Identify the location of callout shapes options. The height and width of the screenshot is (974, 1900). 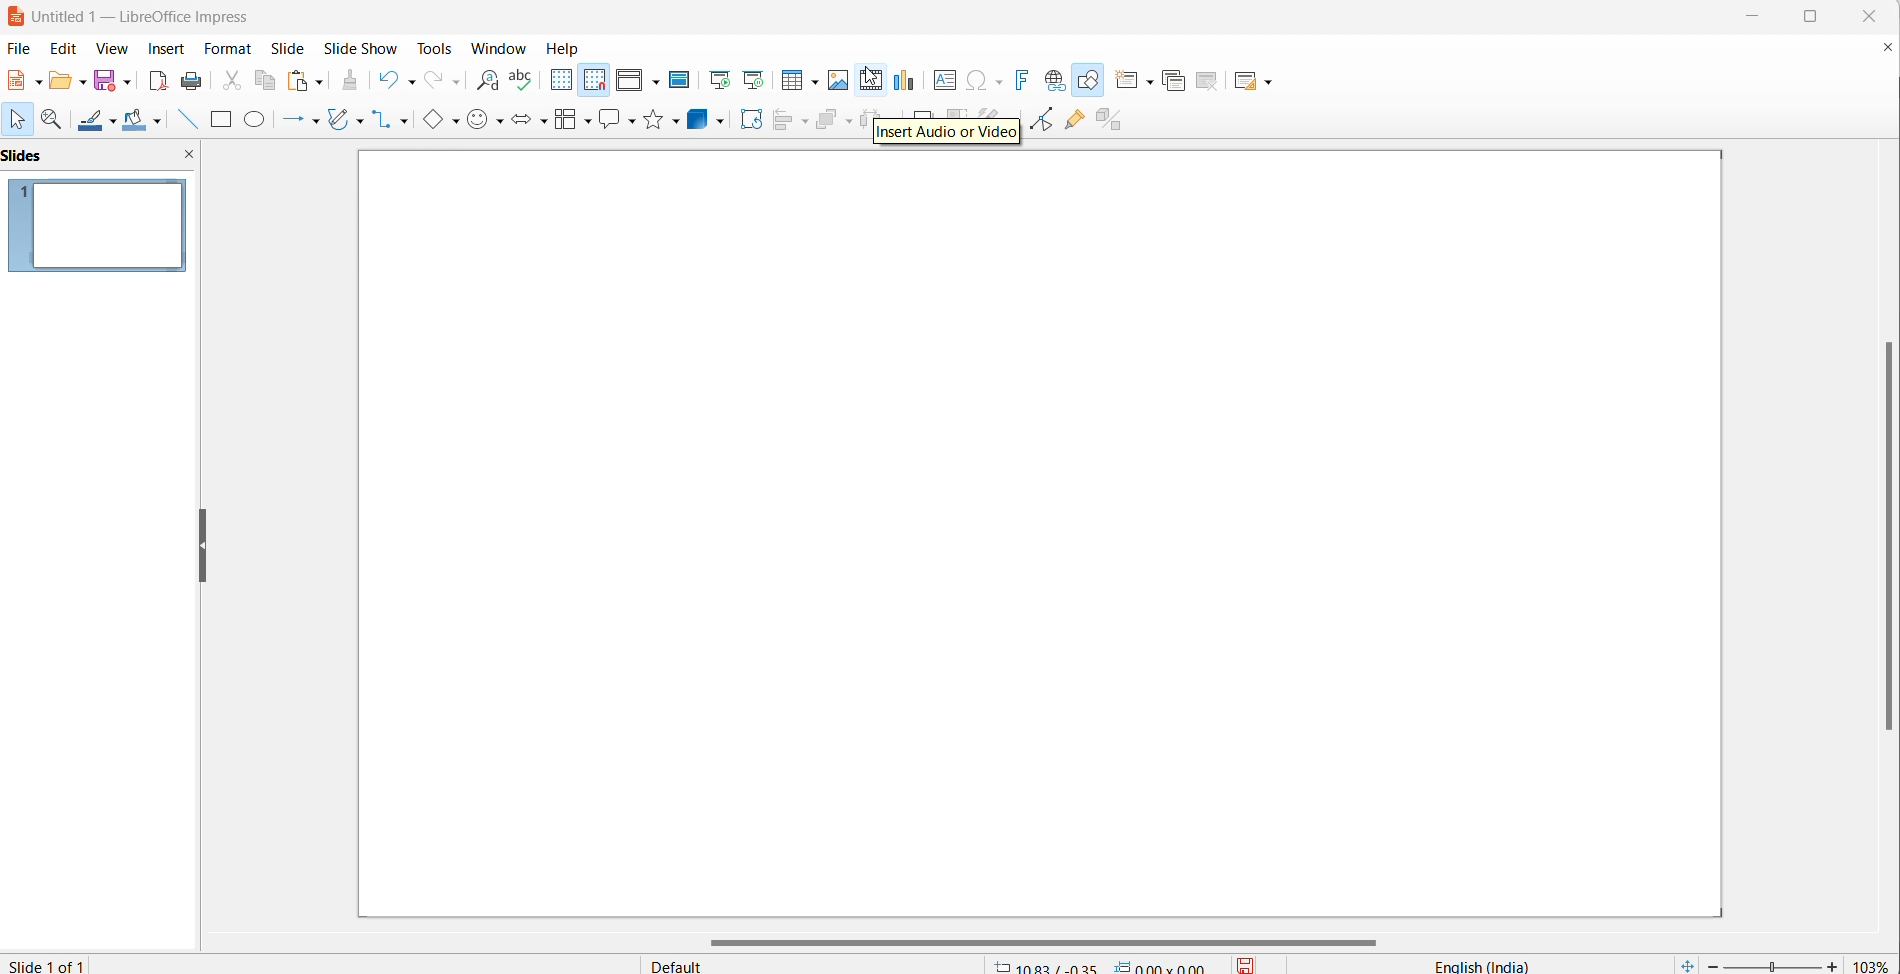
(631, 123).